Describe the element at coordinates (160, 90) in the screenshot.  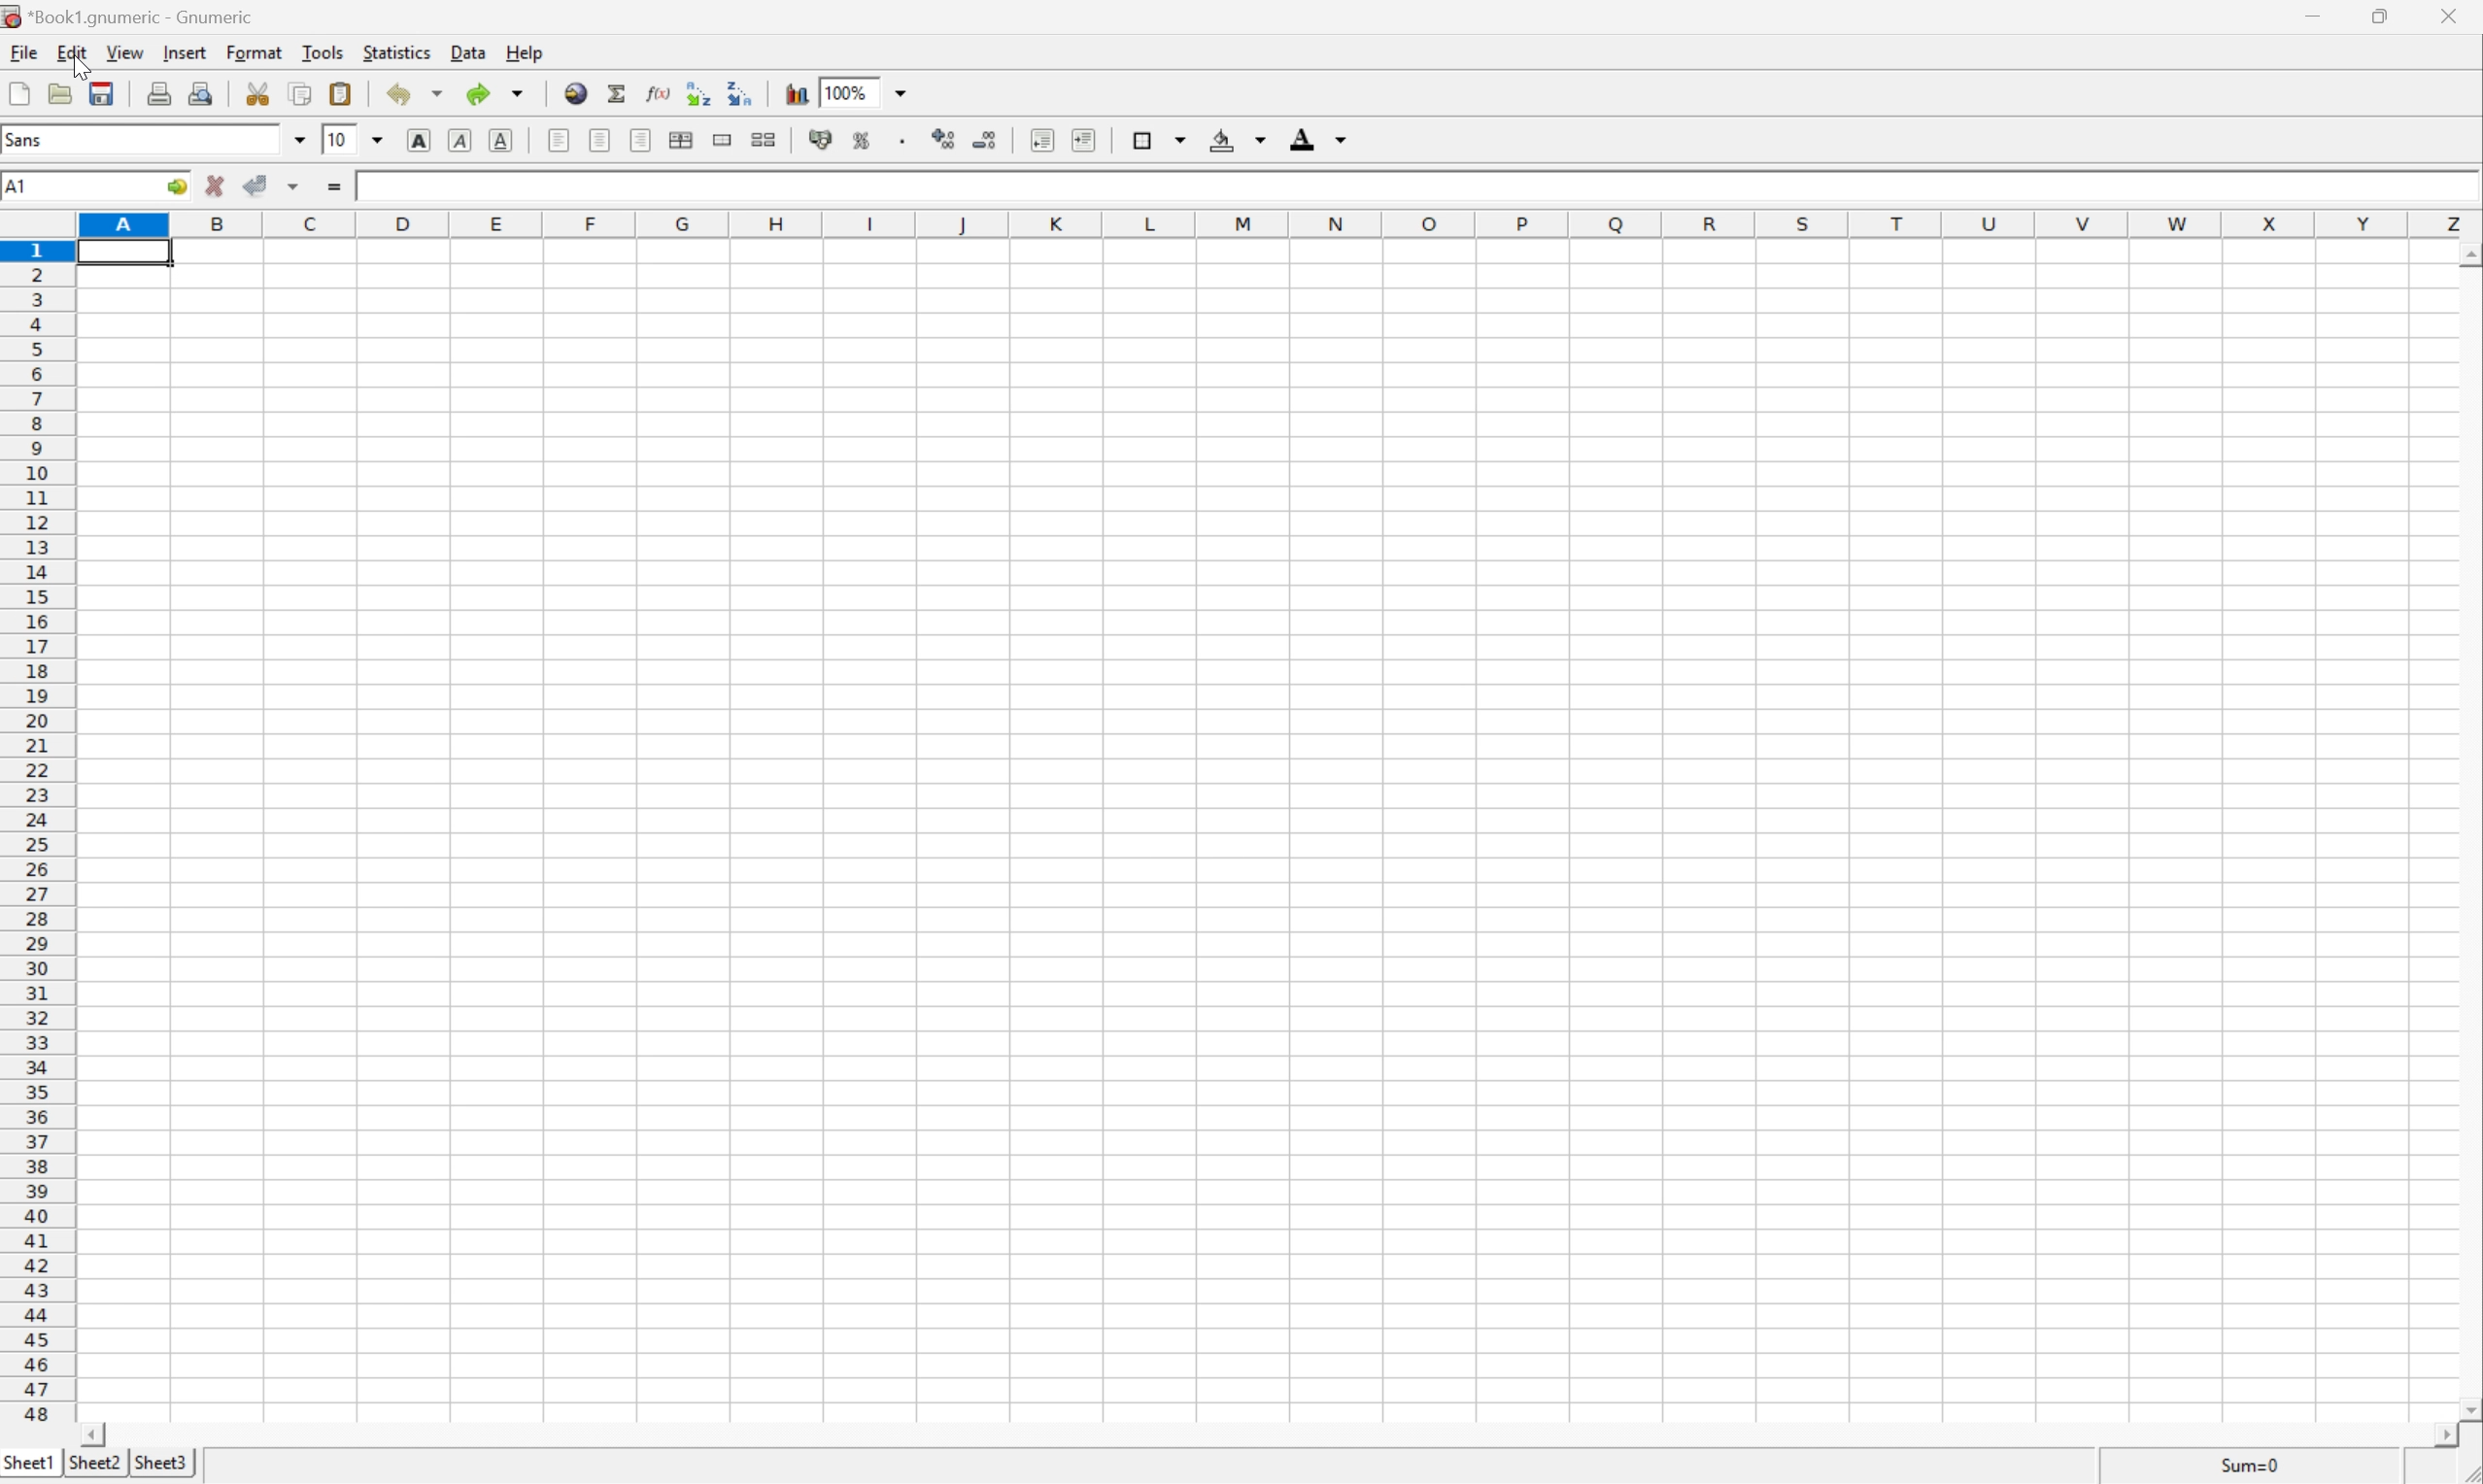
I see `print` at that location.